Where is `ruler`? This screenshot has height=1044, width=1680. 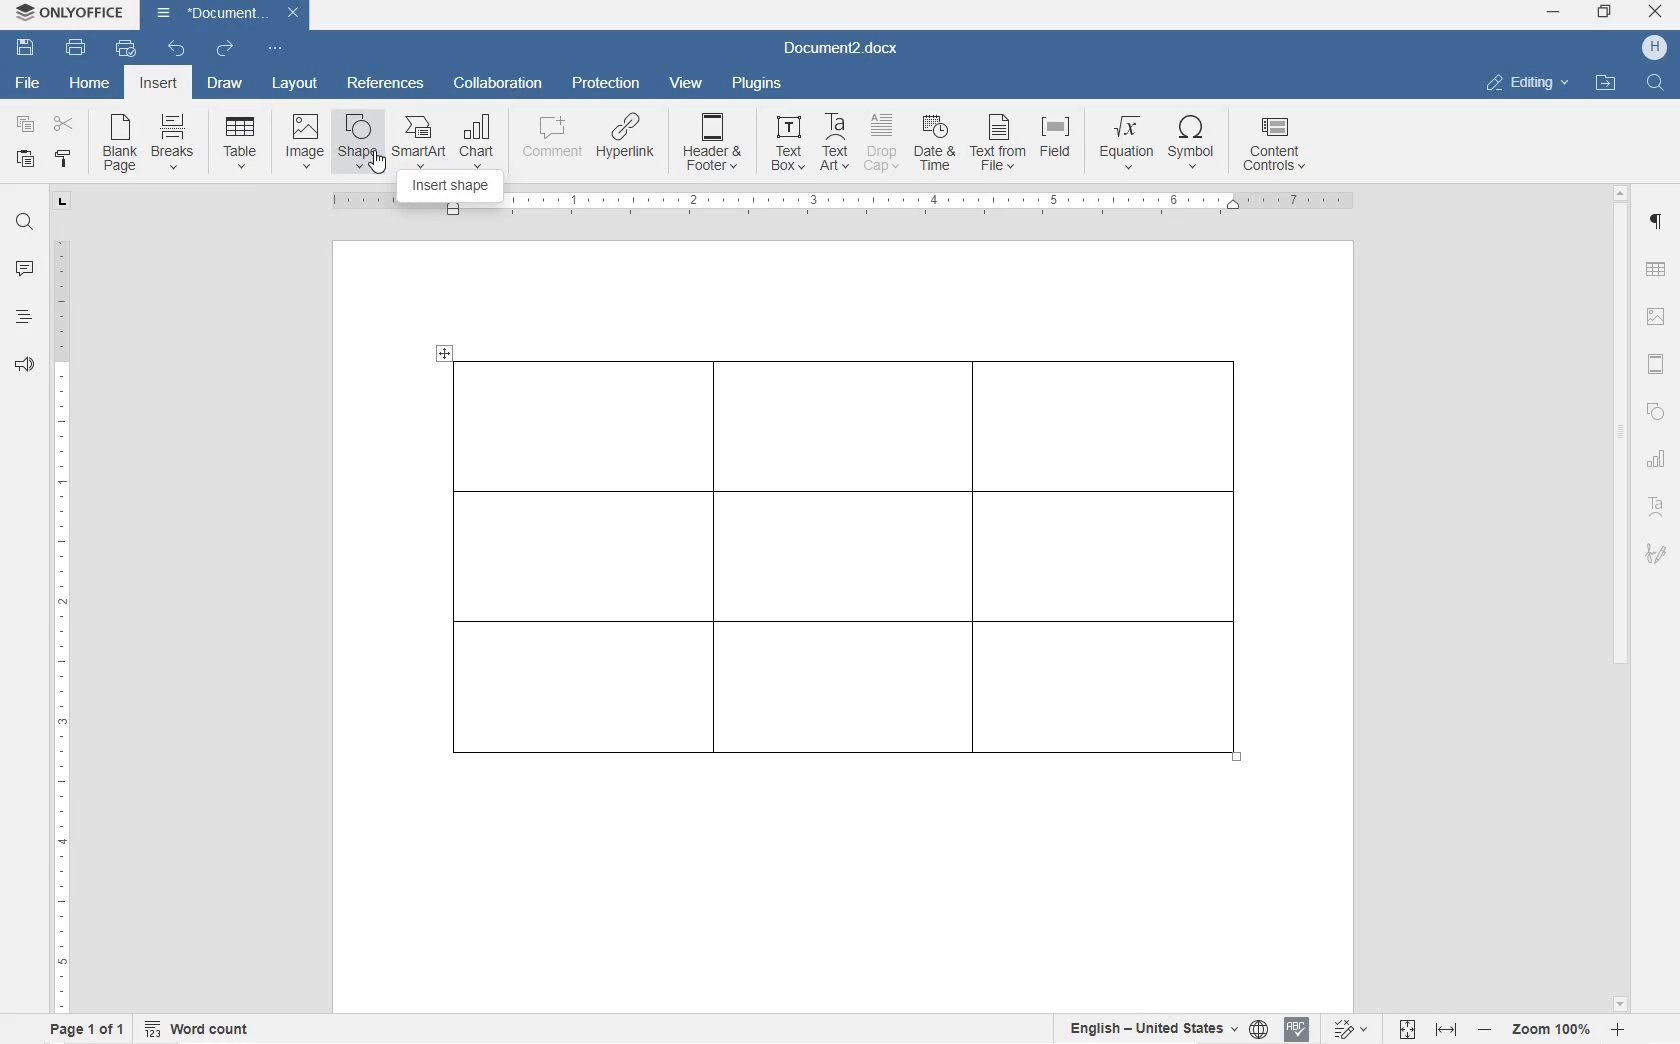 ruler is located at coordinates (61, 619).